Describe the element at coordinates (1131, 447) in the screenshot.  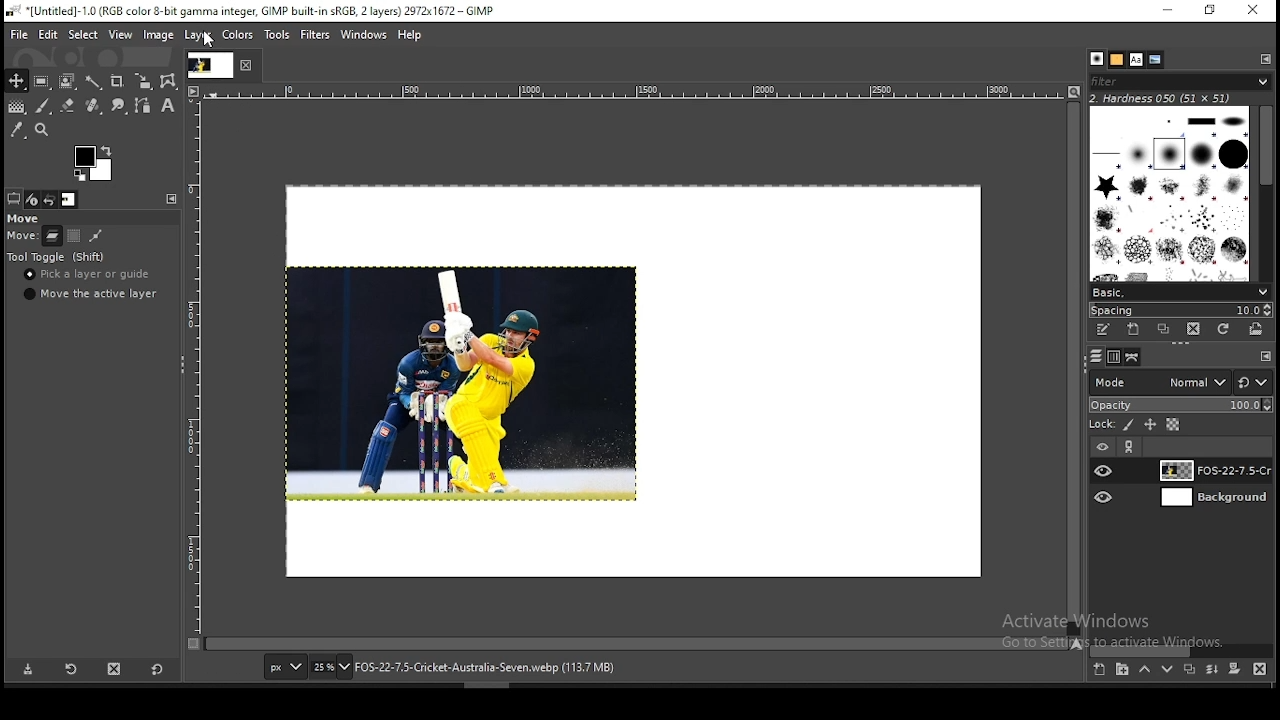
I see `tool` at that location.